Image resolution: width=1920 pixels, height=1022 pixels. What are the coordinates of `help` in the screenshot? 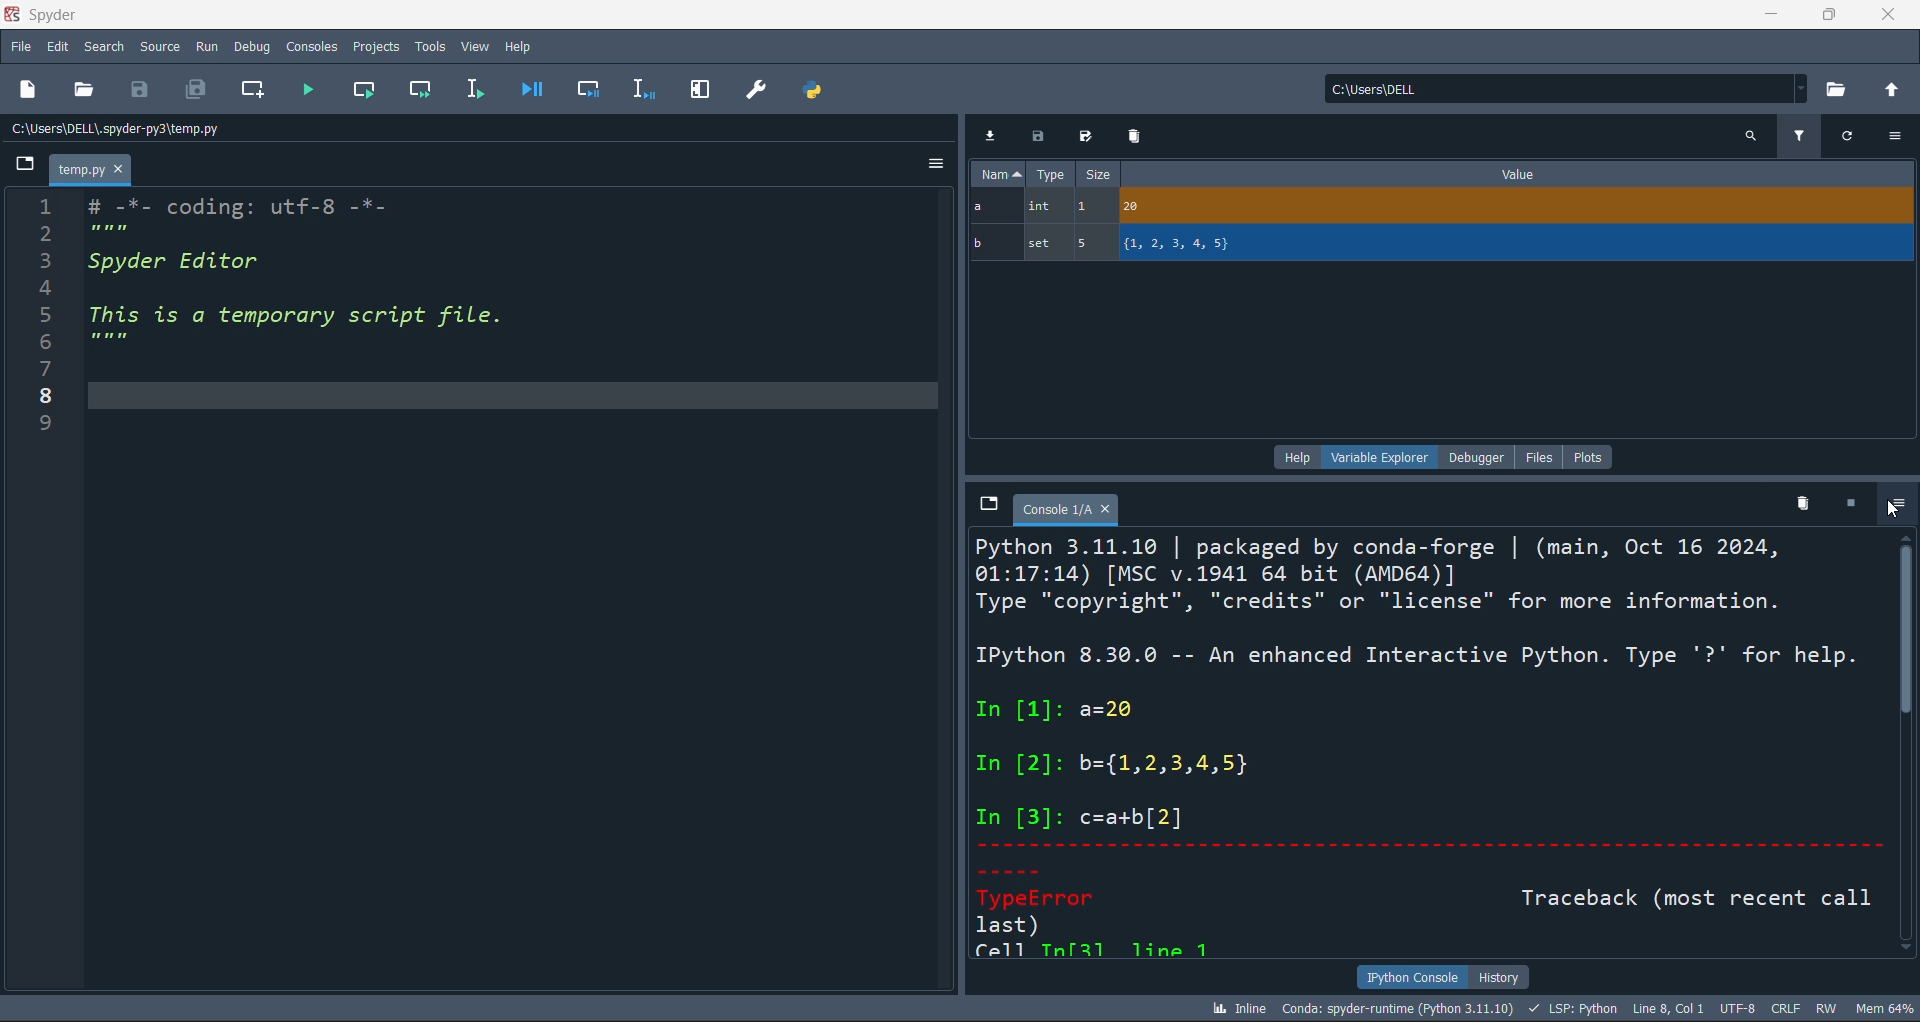 It's located at (1294, 456).